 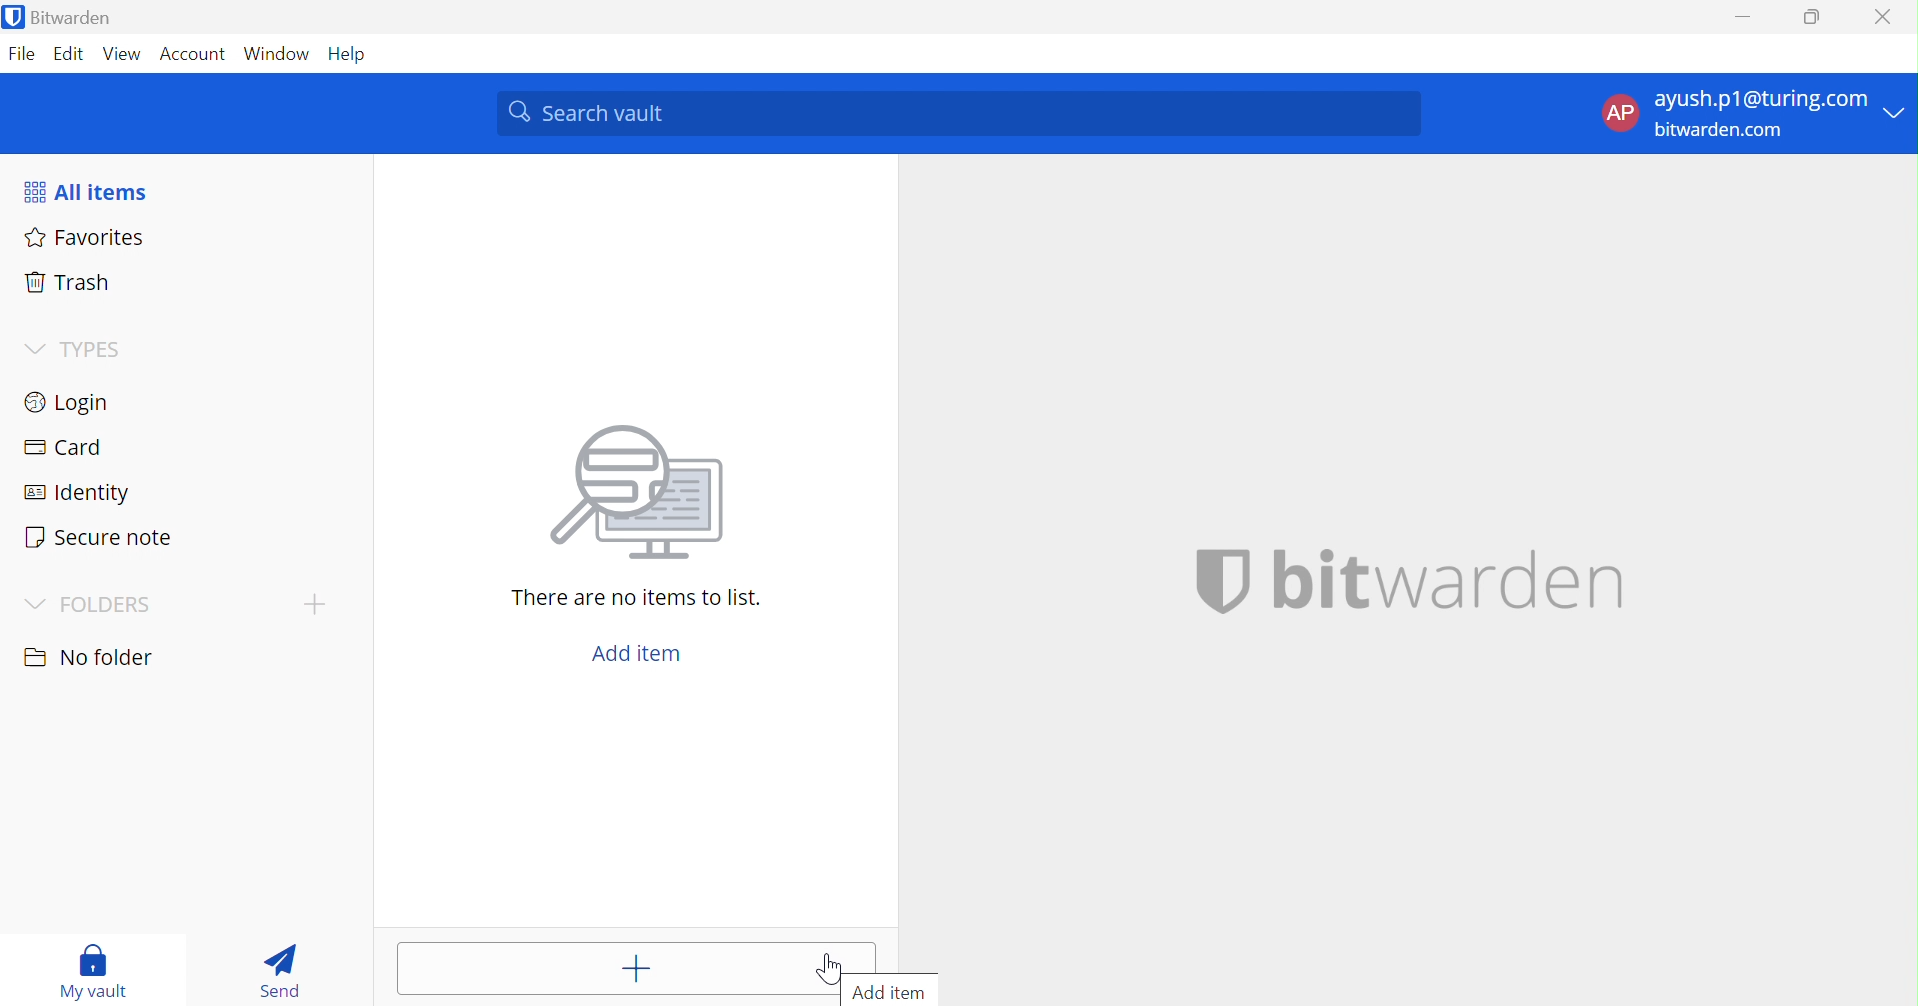 What do you see at coordinates (85, 606) in the screenshot?
I see `FOLDERS` at bounding box center [85, 606].